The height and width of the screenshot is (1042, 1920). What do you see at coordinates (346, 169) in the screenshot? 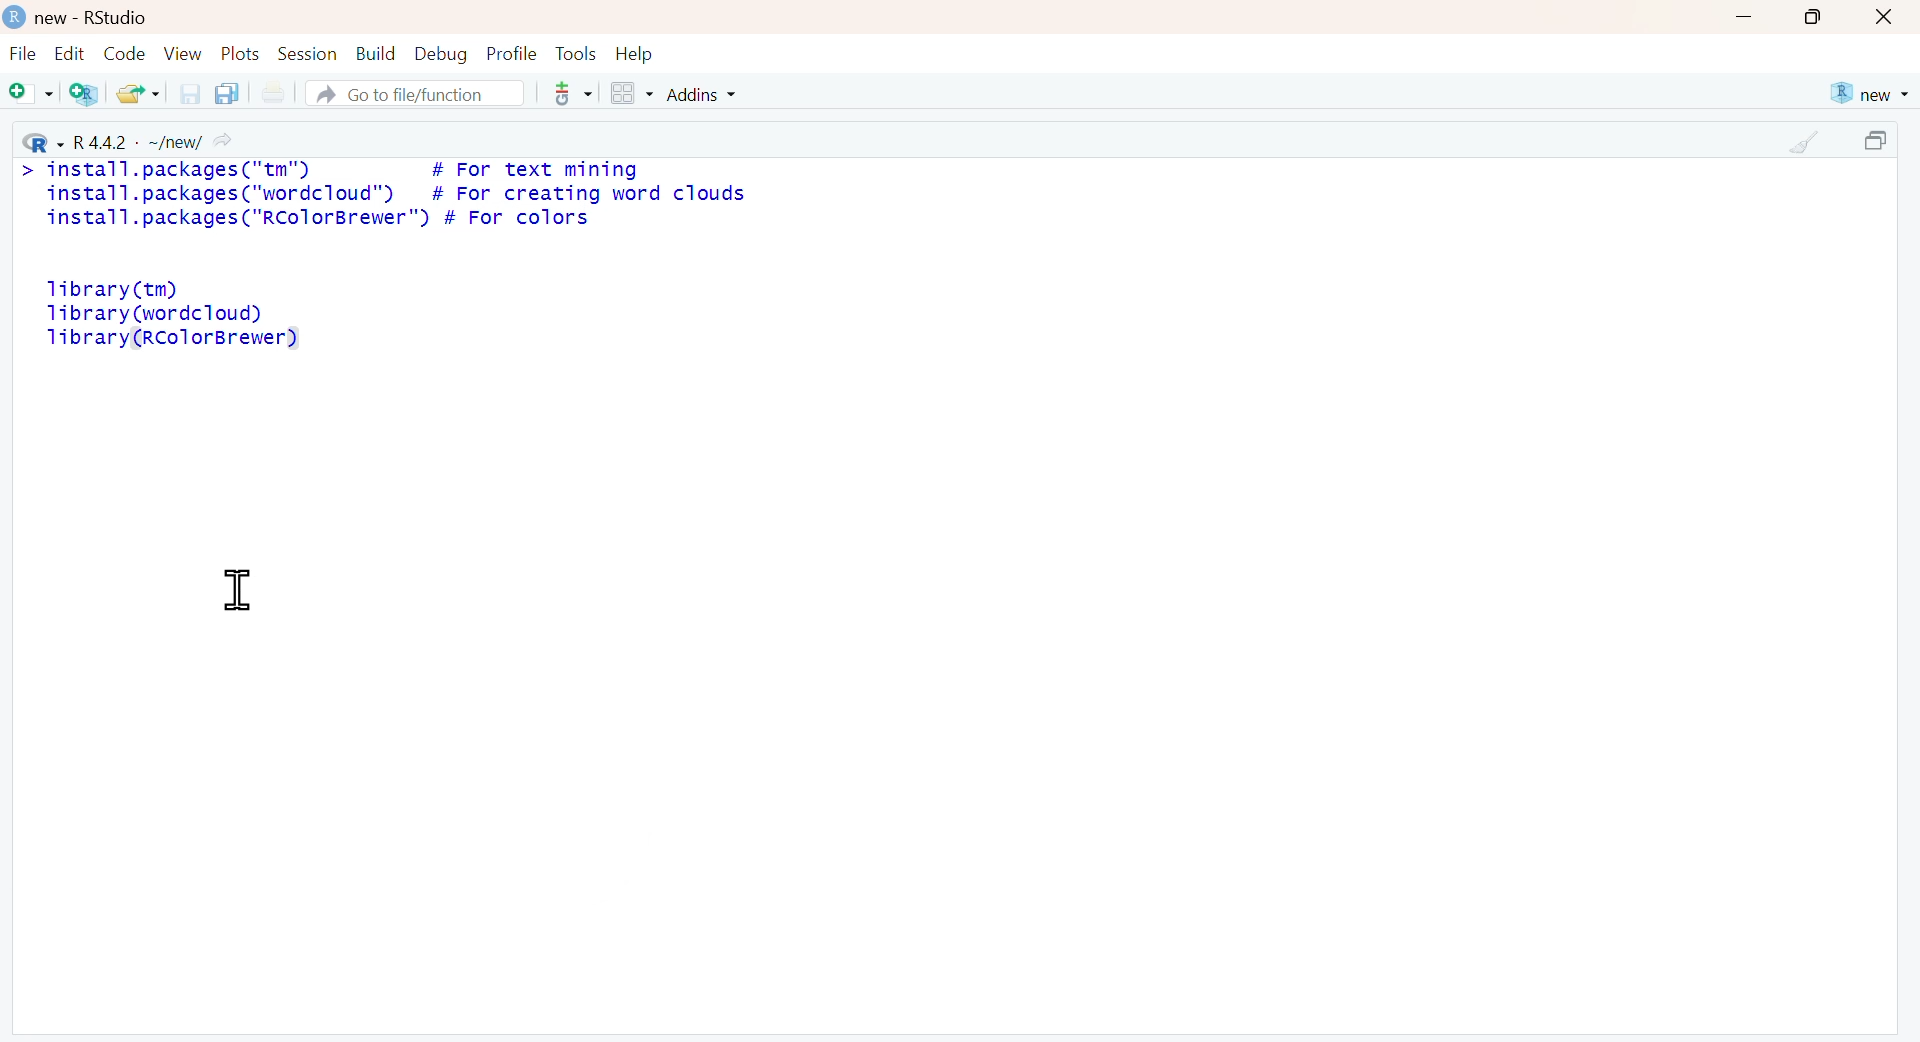
I see `install.packages("tm") # For text mining` at bounding box center [346, 169].